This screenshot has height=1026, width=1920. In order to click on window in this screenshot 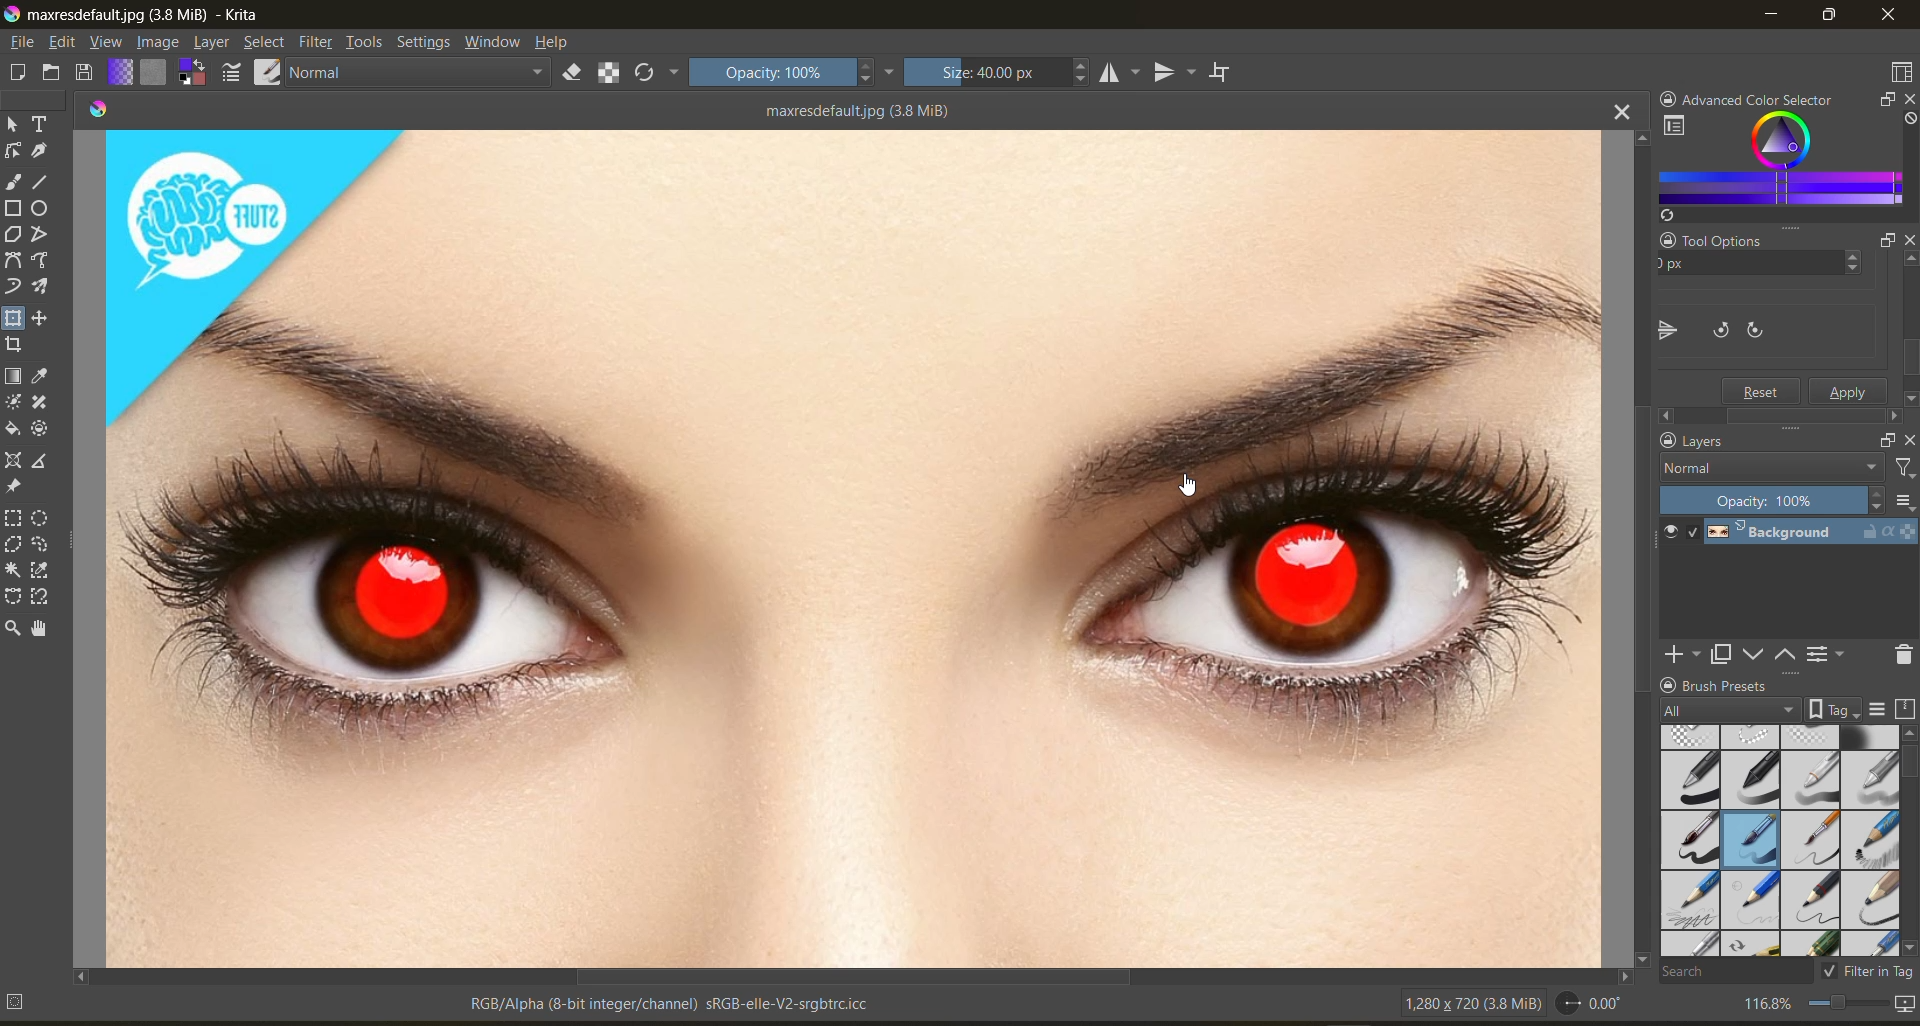, I will do `click(496, 45)`.